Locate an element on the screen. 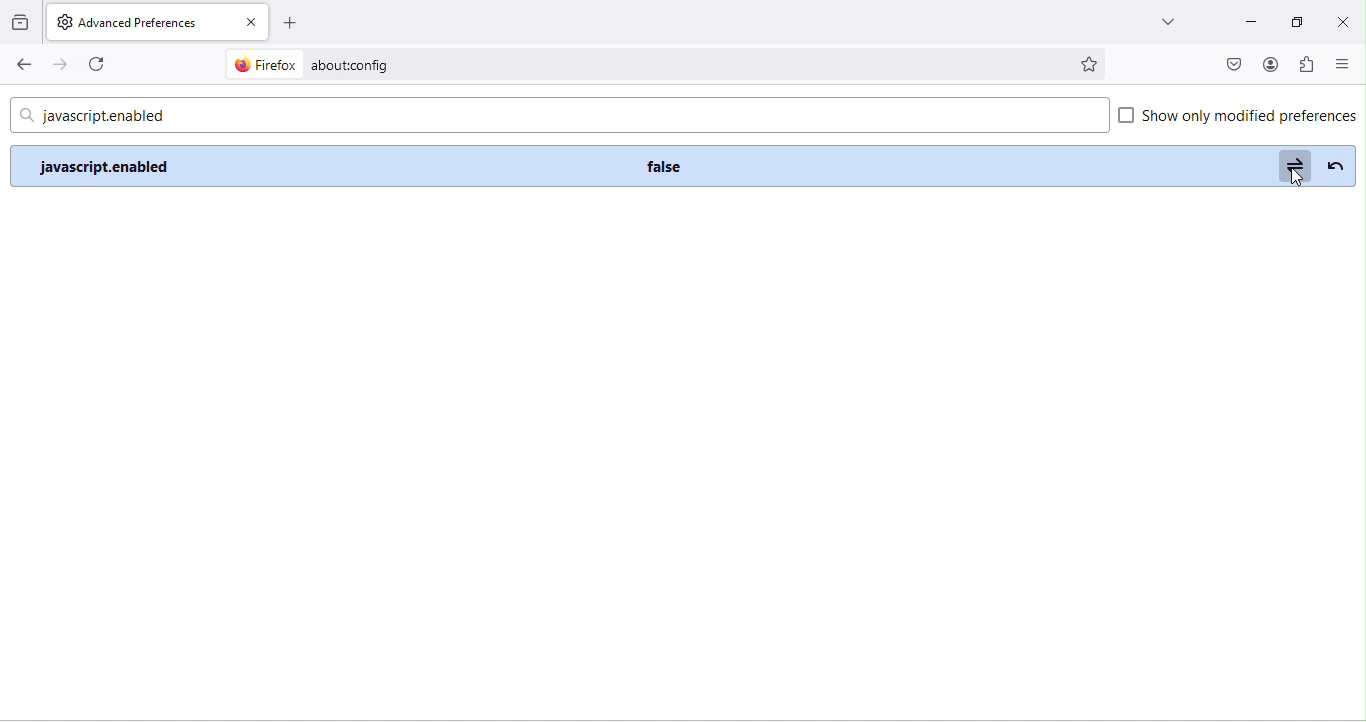 The height and width of the screenshot is (722, 1366). close or open sidebar is located at coordinates (1347, 64).